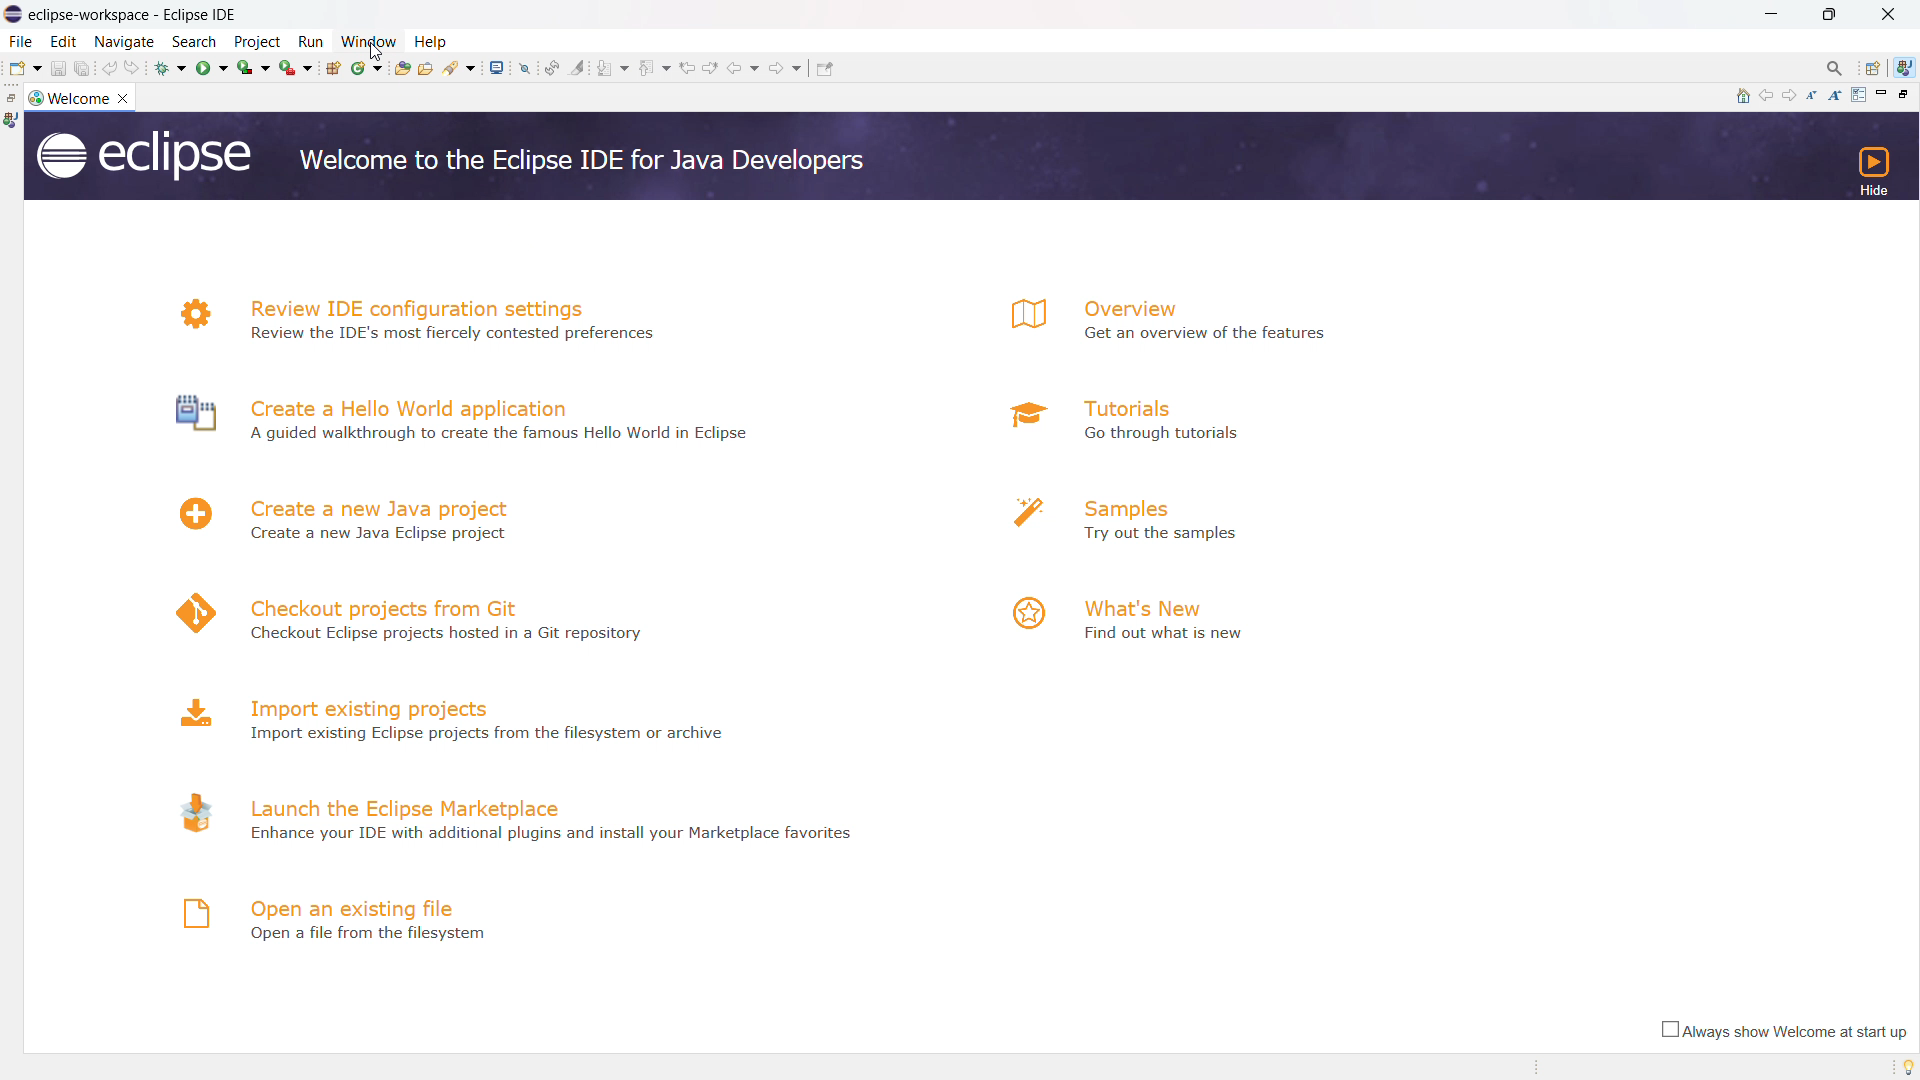 The height and width of the screenshot is (1080, 1920). Describe the element at coordinates (460, 337) in the screenshot. I see `N Review the IDE's most fiercely contested preferences` at that location.